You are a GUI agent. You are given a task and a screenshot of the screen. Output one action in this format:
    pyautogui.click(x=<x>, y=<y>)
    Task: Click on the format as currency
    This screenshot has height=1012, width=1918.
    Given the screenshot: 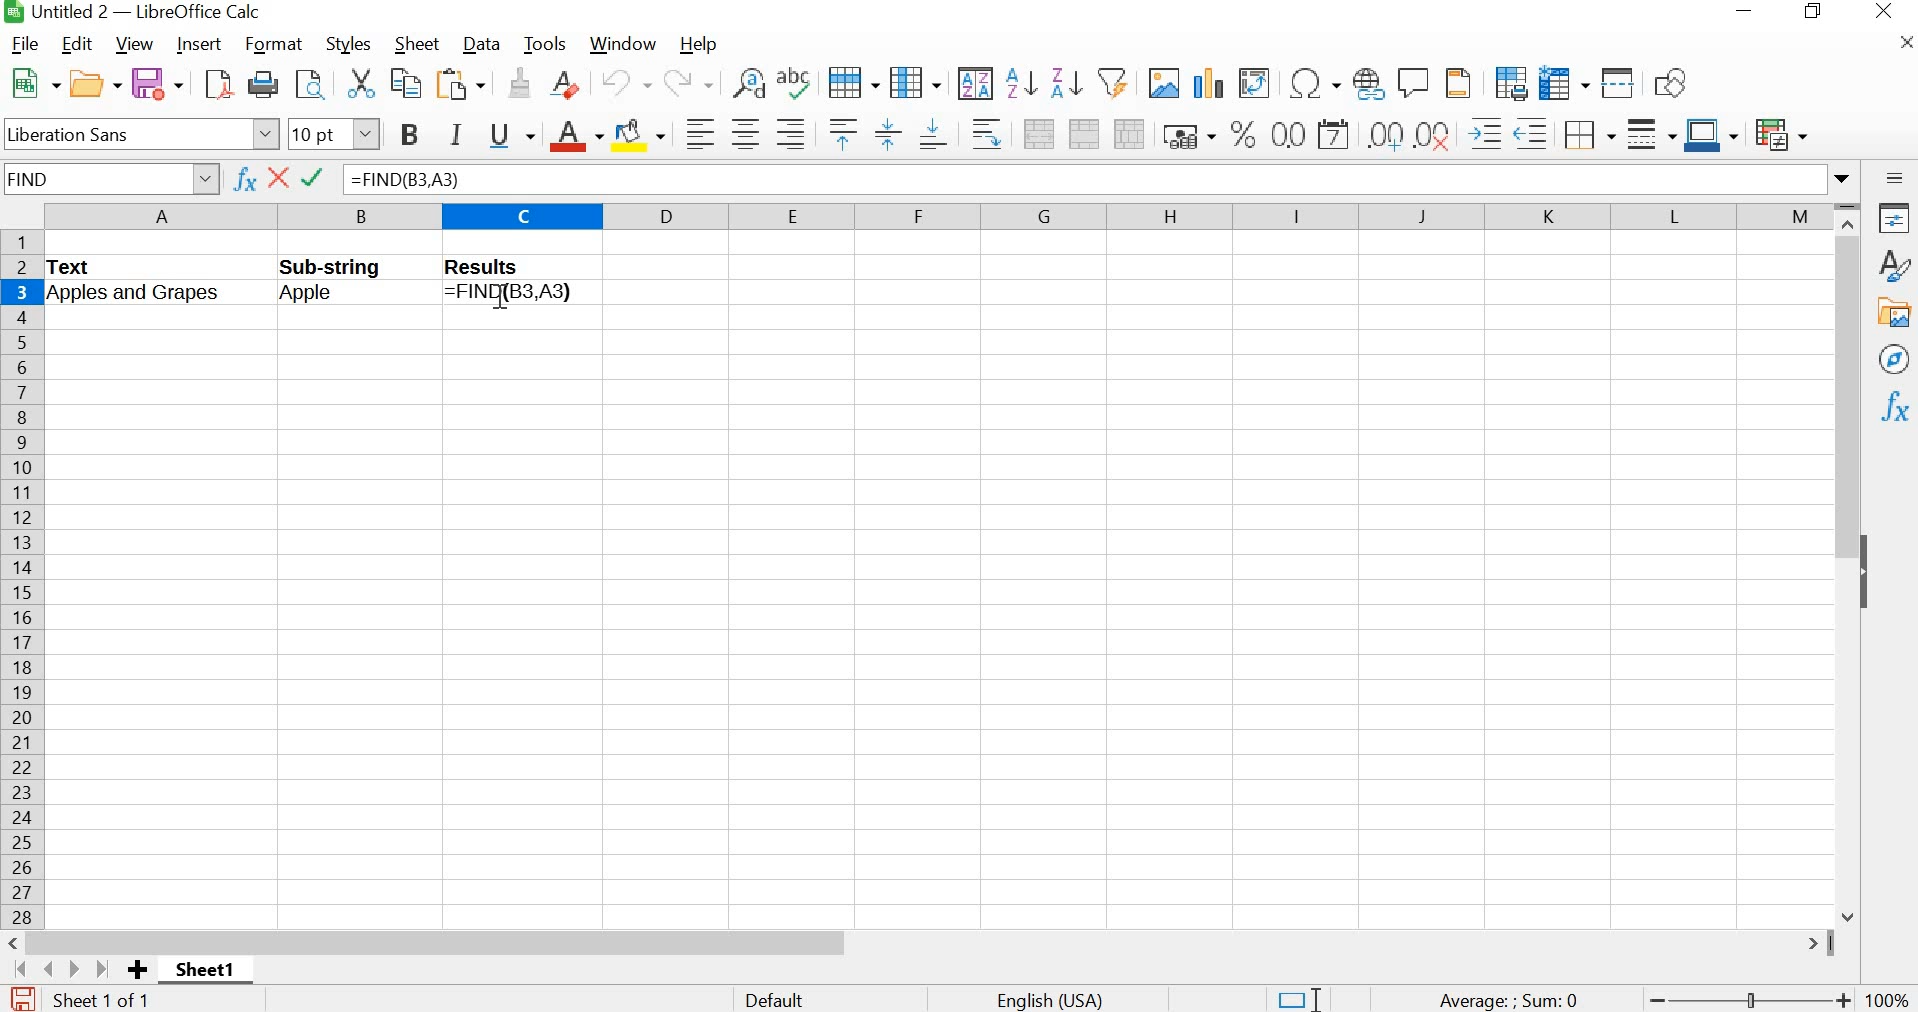 What is the action you would take?
    pyautogui.click(x=1186, y=134)
    